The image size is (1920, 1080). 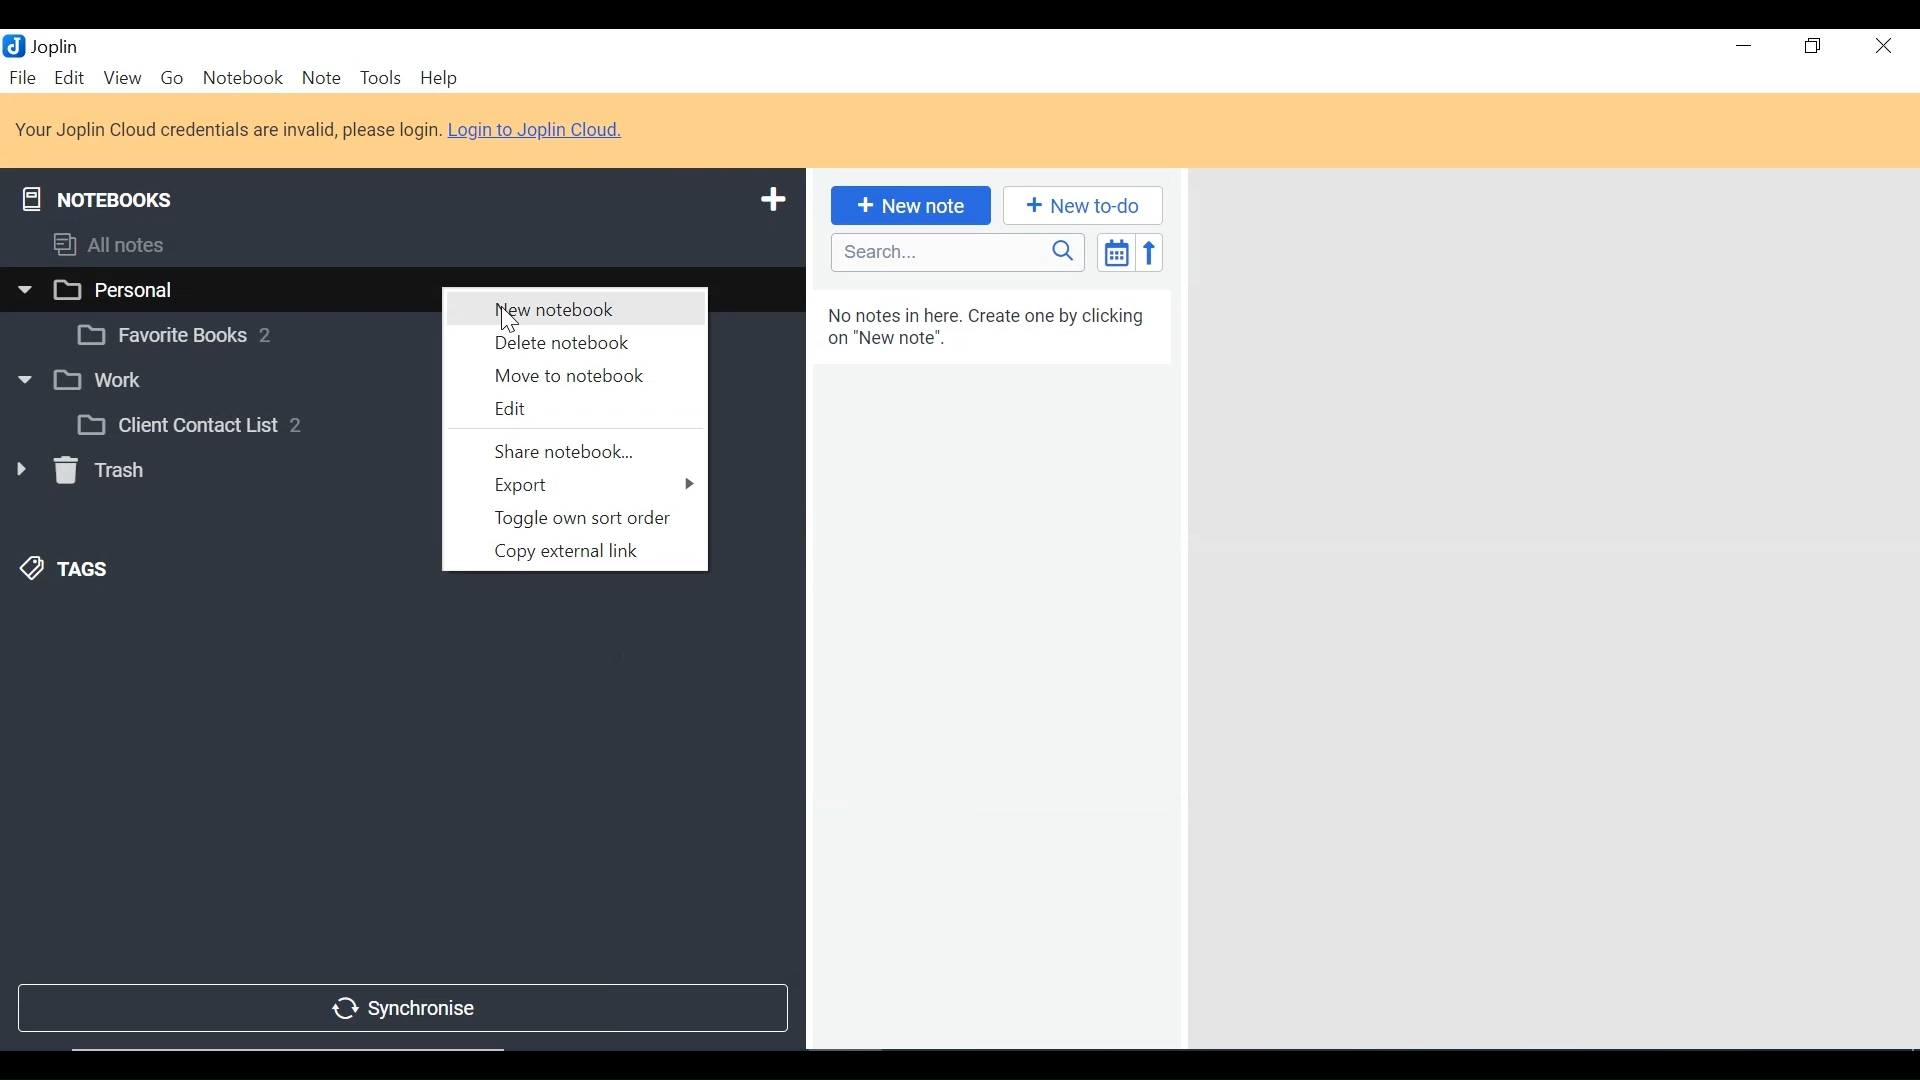 What do you see at coordinates (908, 206) in the screenshot?
I see `Add New Note` at bounding box center [908, 206].